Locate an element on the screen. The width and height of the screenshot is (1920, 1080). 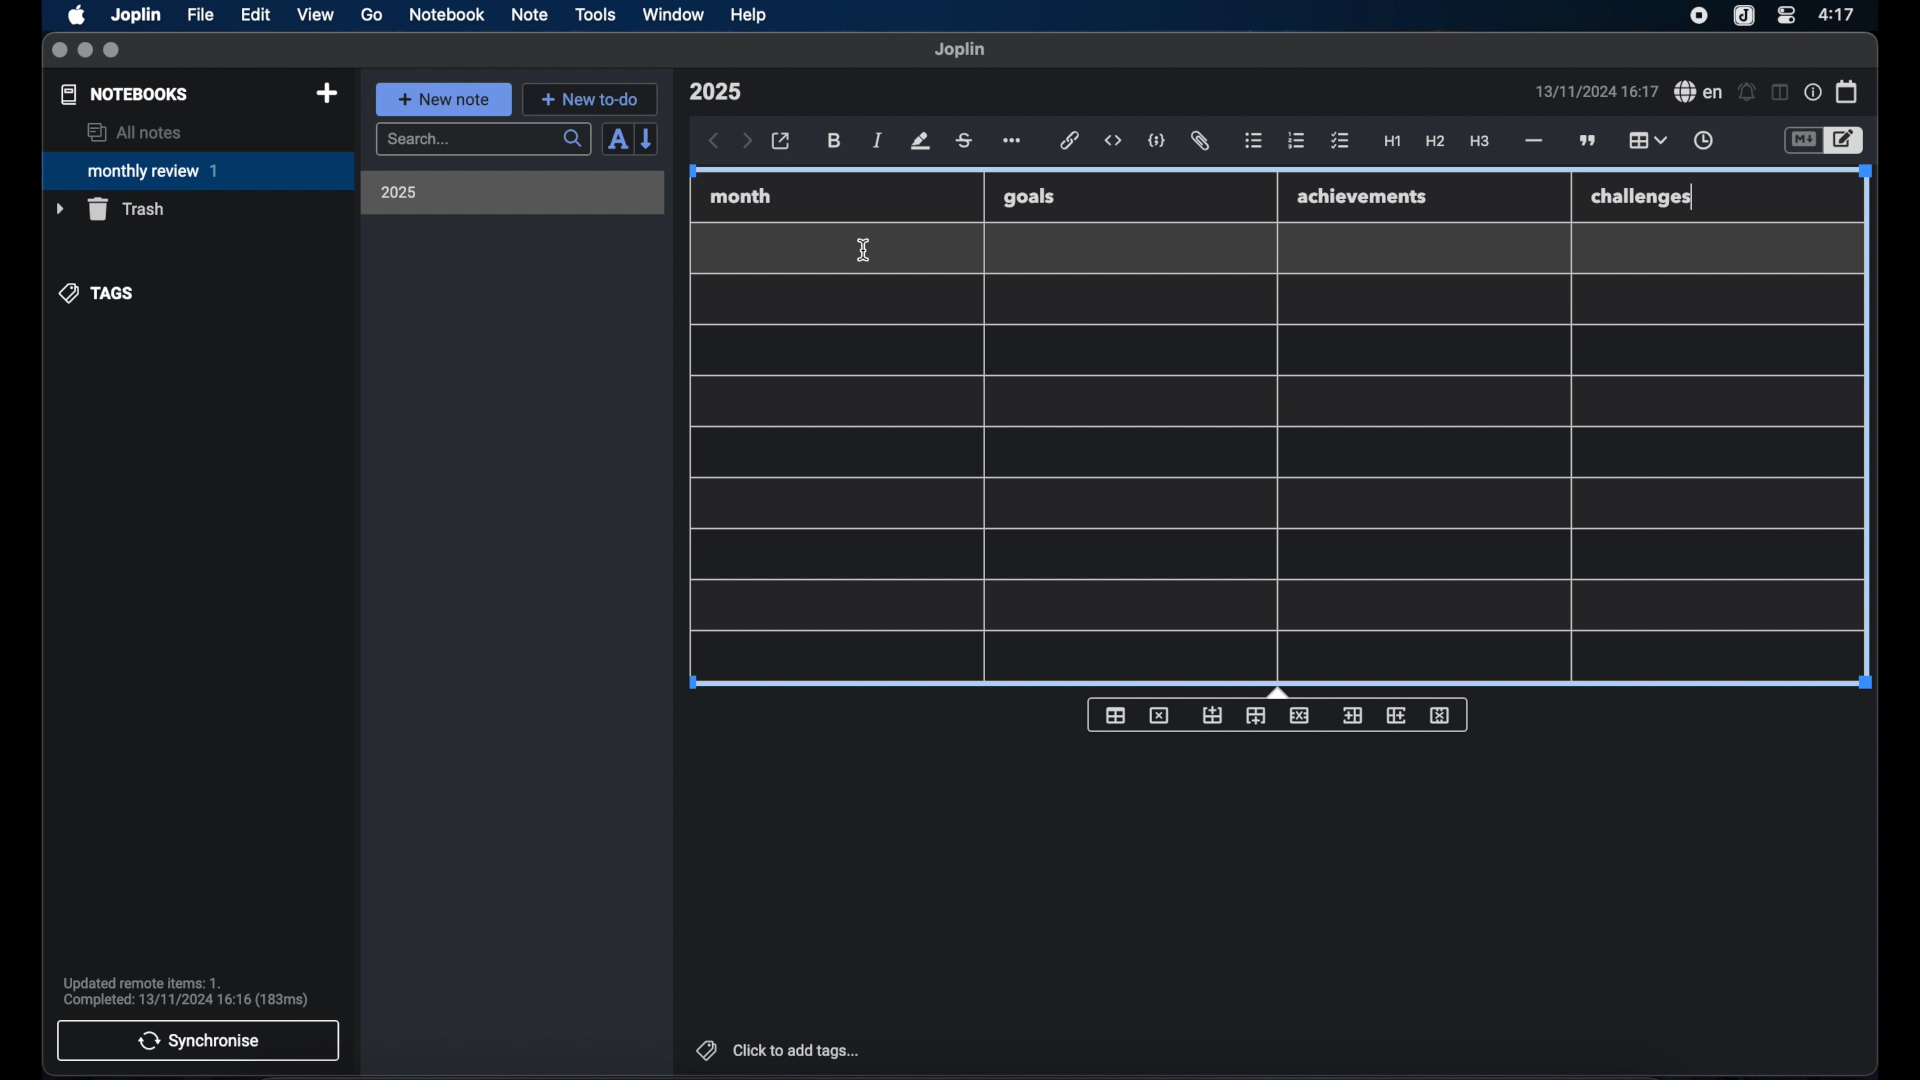
heading 1 is located at coordinates (1393, 142).